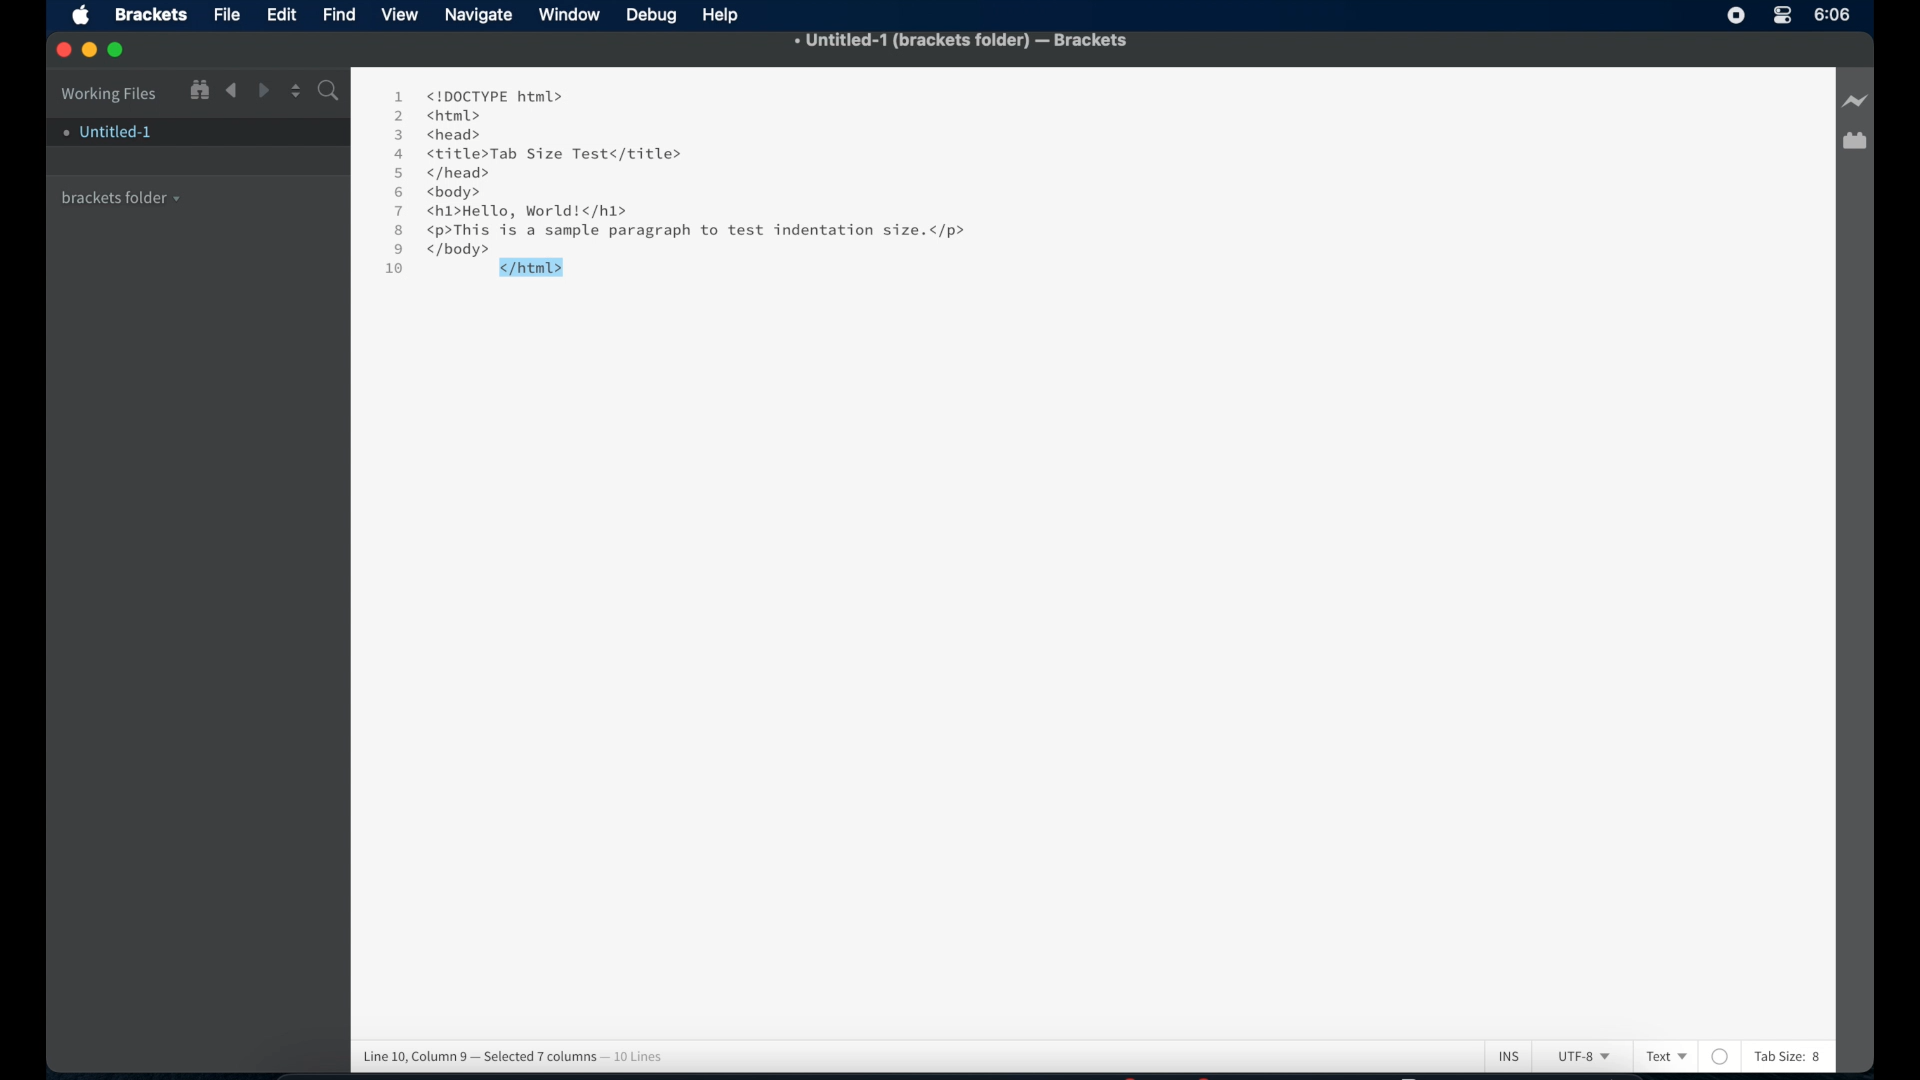  I want to click on Line 10, Column 9-Selected 7 columns-10 Lines, so click(520, 1054).